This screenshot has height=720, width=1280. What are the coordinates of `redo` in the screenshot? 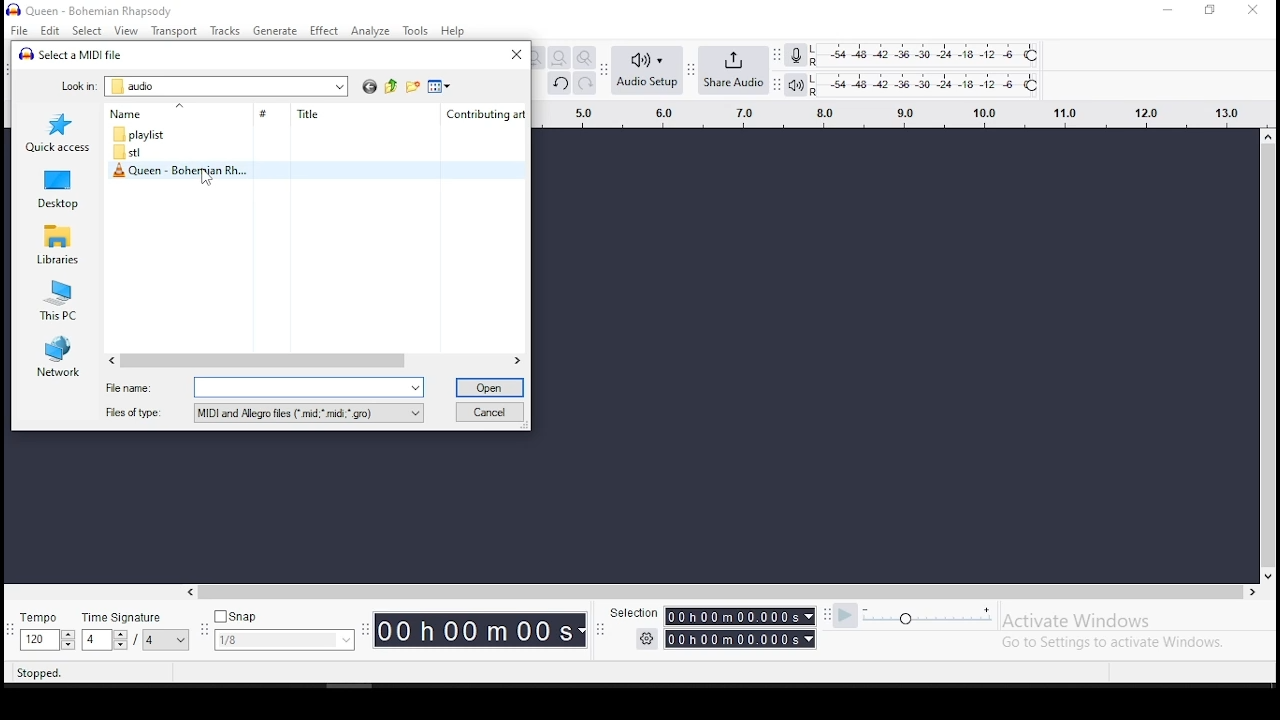 It's located at (585, 84).